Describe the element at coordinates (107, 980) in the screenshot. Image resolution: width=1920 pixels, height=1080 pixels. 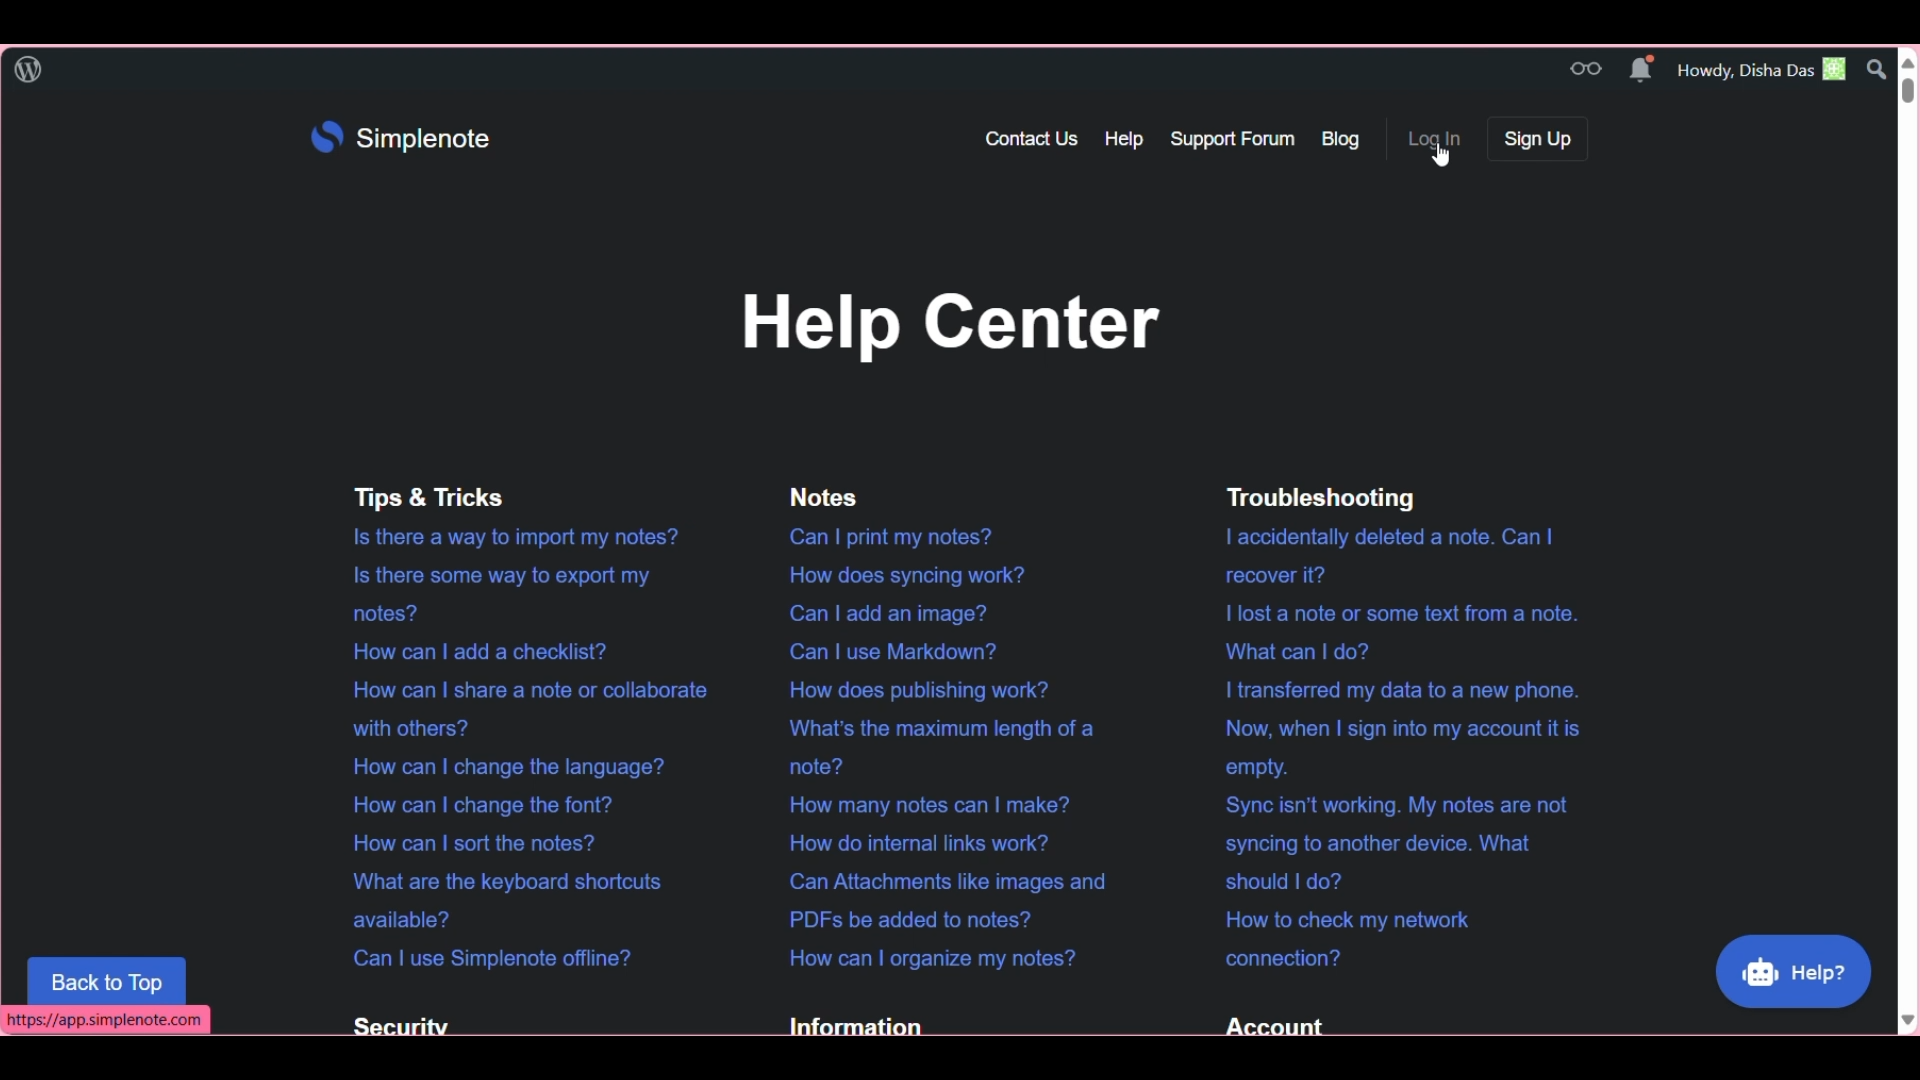
I see `back to top` at that location.